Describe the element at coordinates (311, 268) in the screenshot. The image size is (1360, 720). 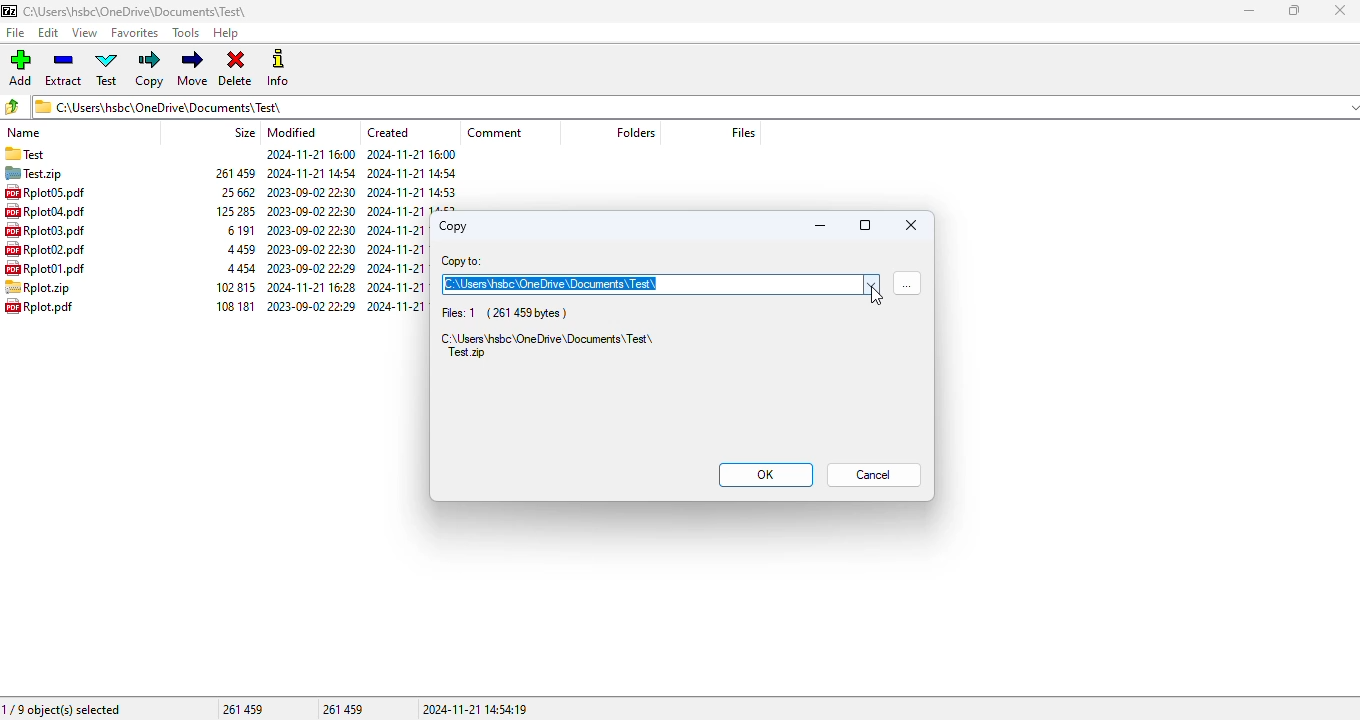
I see `modified date & time` at that location.